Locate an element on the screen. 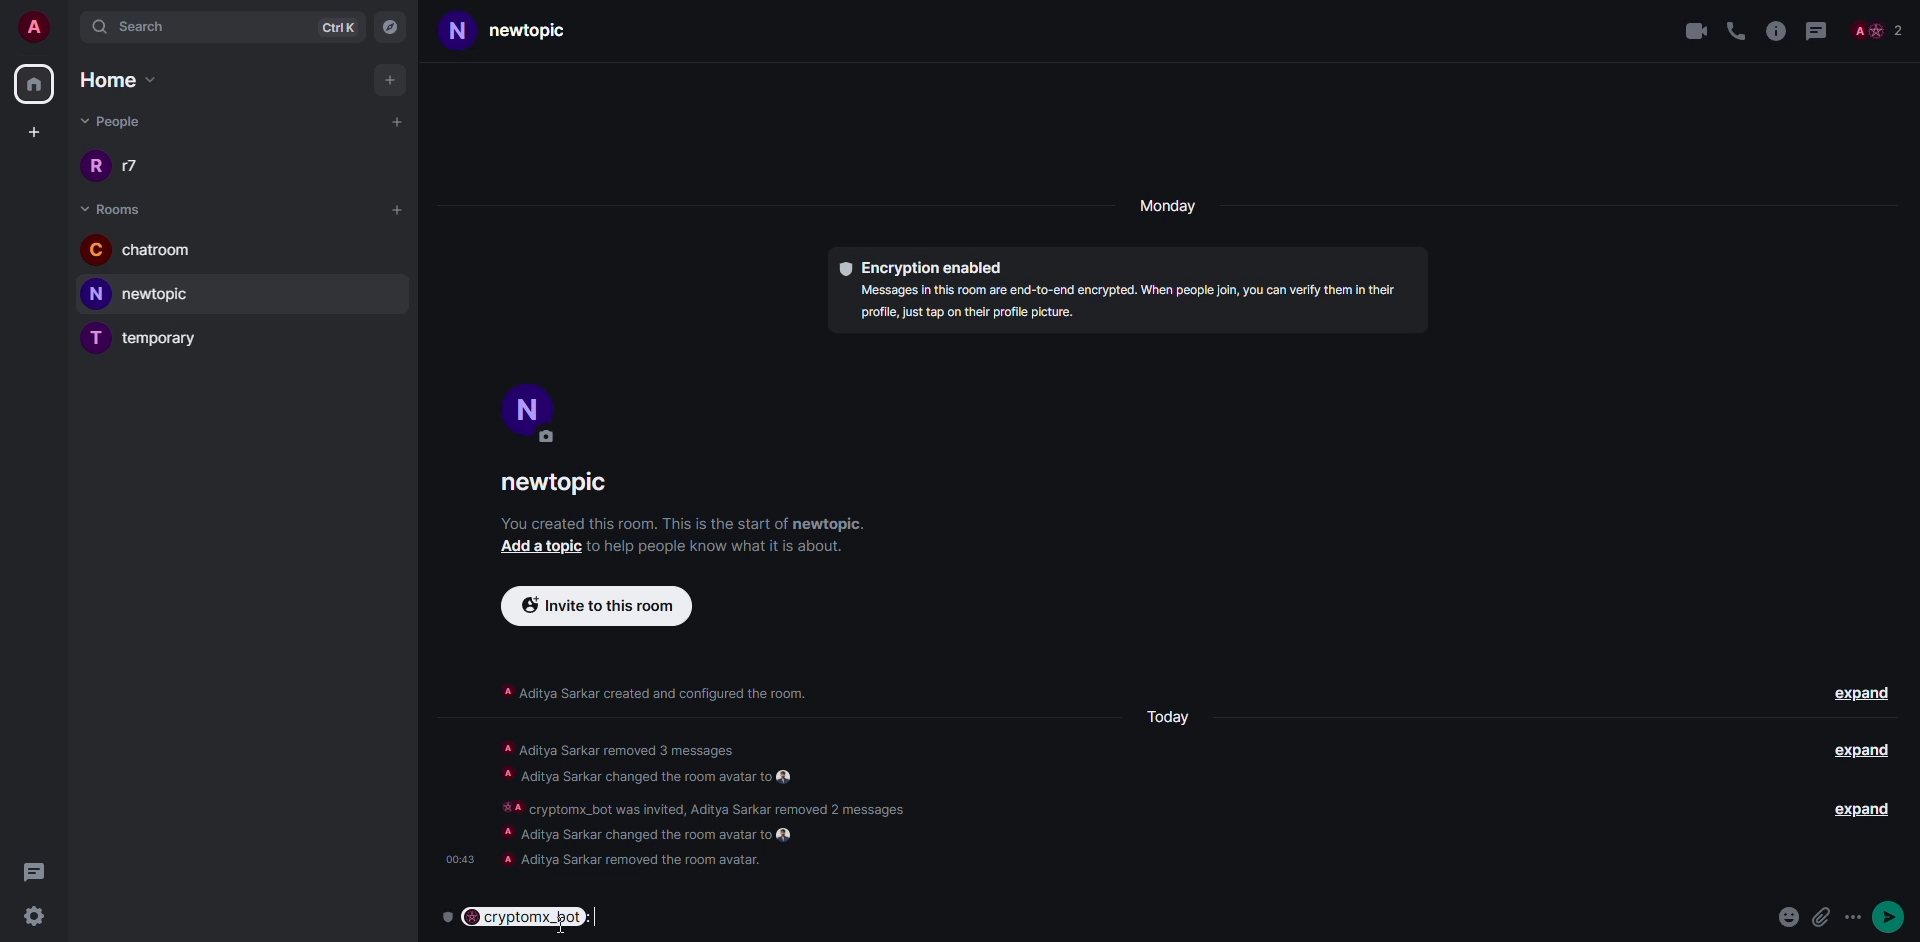 The image size is (1920, 942). add is located at coordinates (392, 80).